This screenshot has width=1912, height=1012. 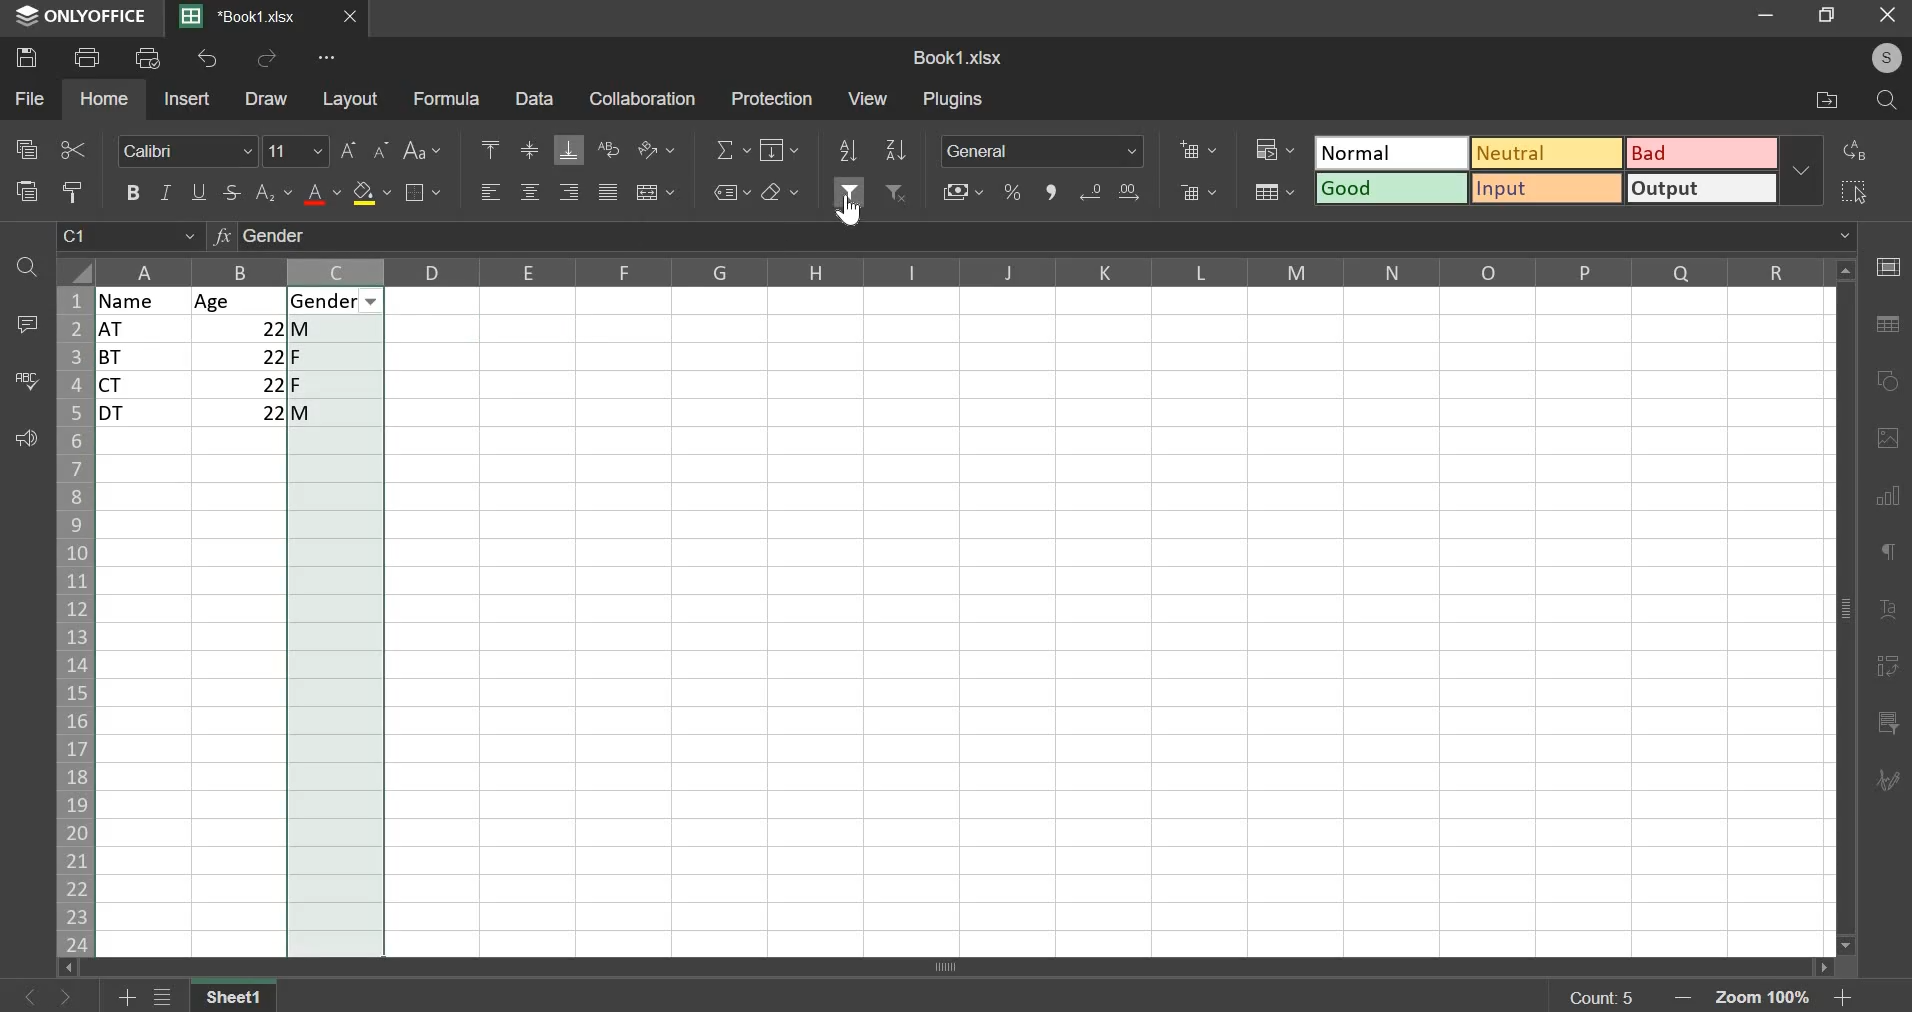 What do you see at coordinates (1043, 150) in the screenshot?
I see `number format` at bounding box center [1043, 150].